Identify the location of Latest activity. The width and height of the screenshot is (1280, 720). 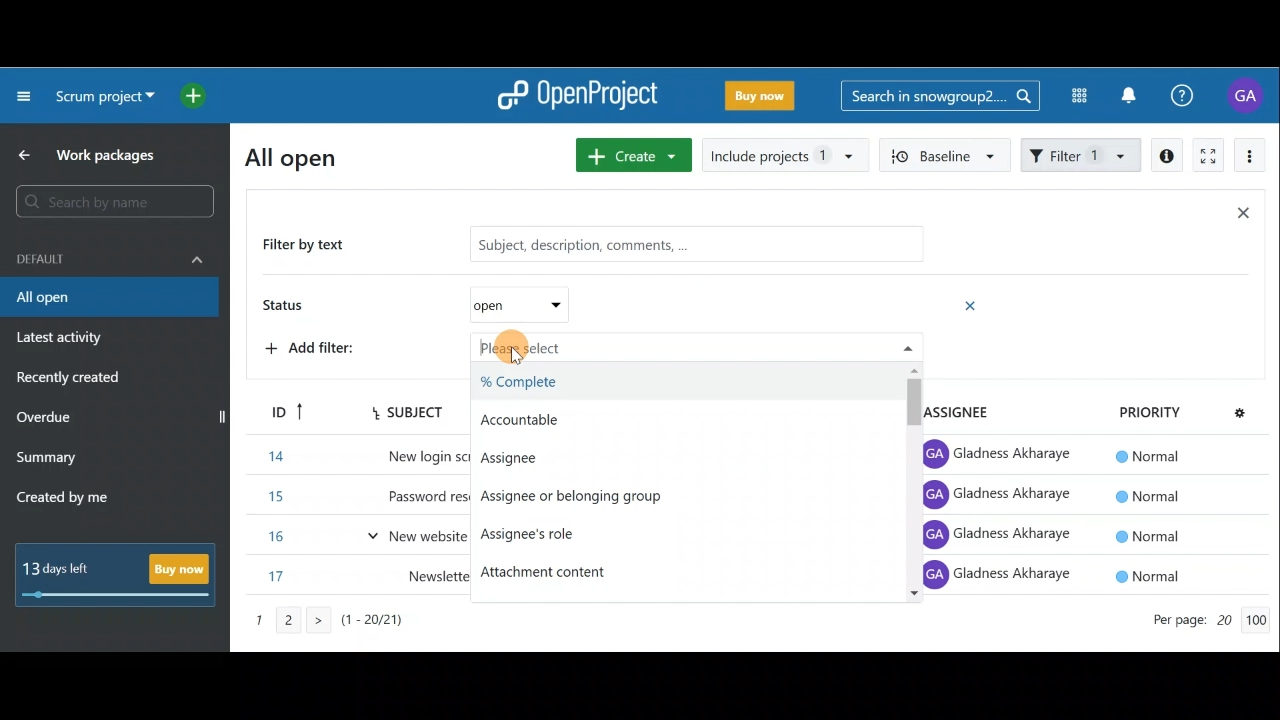
(62, 340).